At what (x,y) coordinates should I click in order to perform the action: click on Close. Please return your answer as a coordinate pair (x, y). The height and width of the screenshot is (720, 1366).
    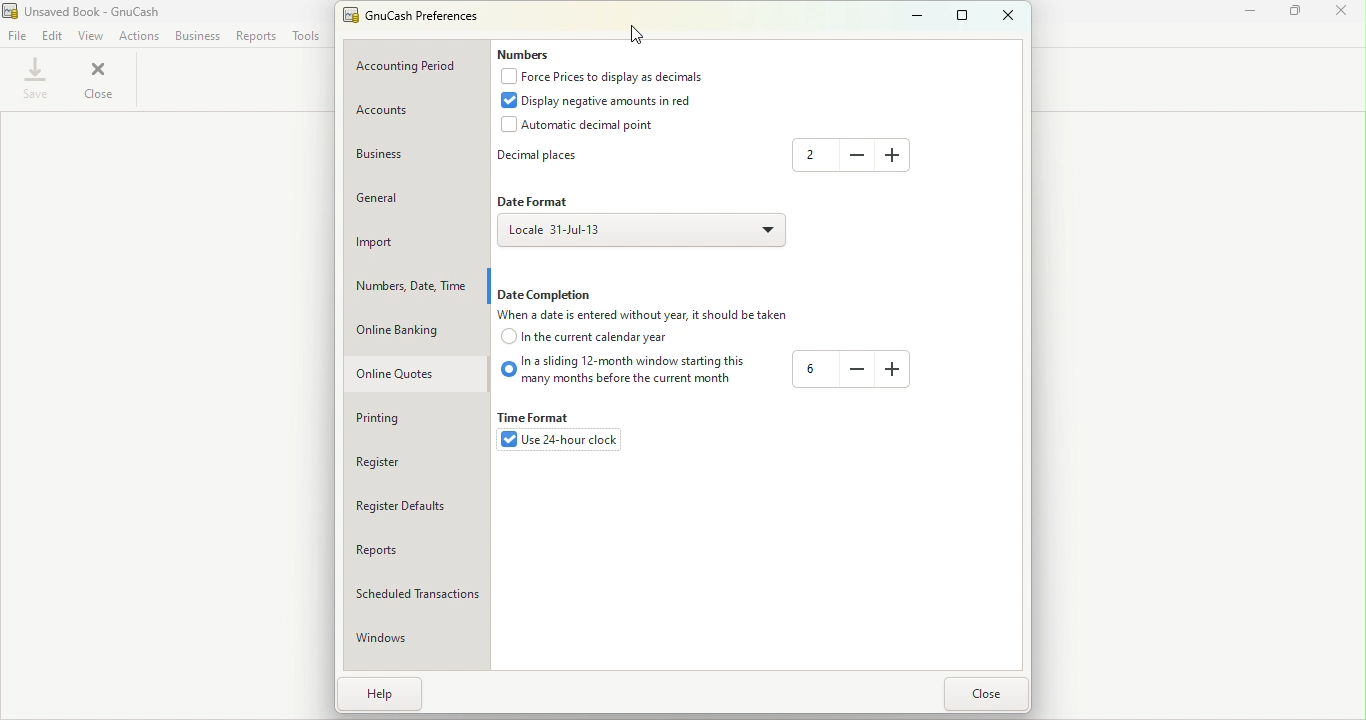
    Looking at the image, I should click on (988, 693).